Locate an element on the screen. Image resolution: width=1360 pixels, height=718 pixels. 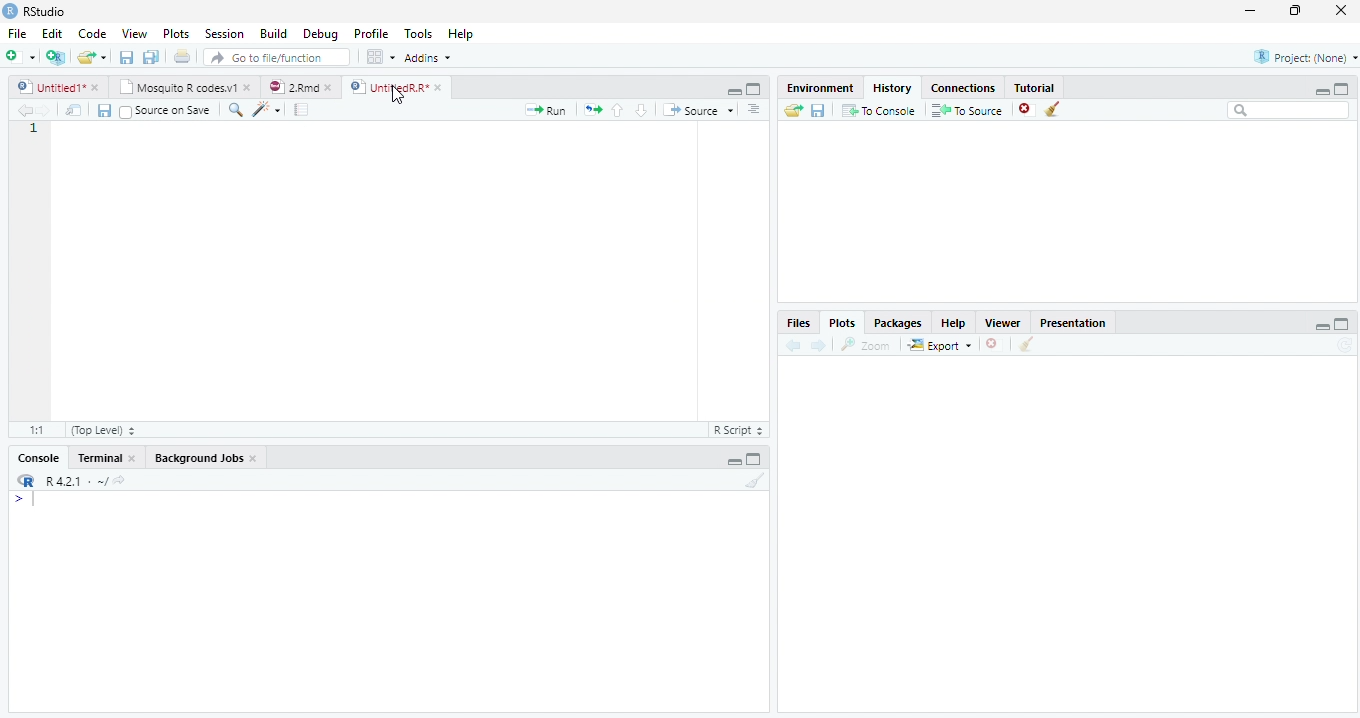
Rstudio is located at coordinates (34, 10).